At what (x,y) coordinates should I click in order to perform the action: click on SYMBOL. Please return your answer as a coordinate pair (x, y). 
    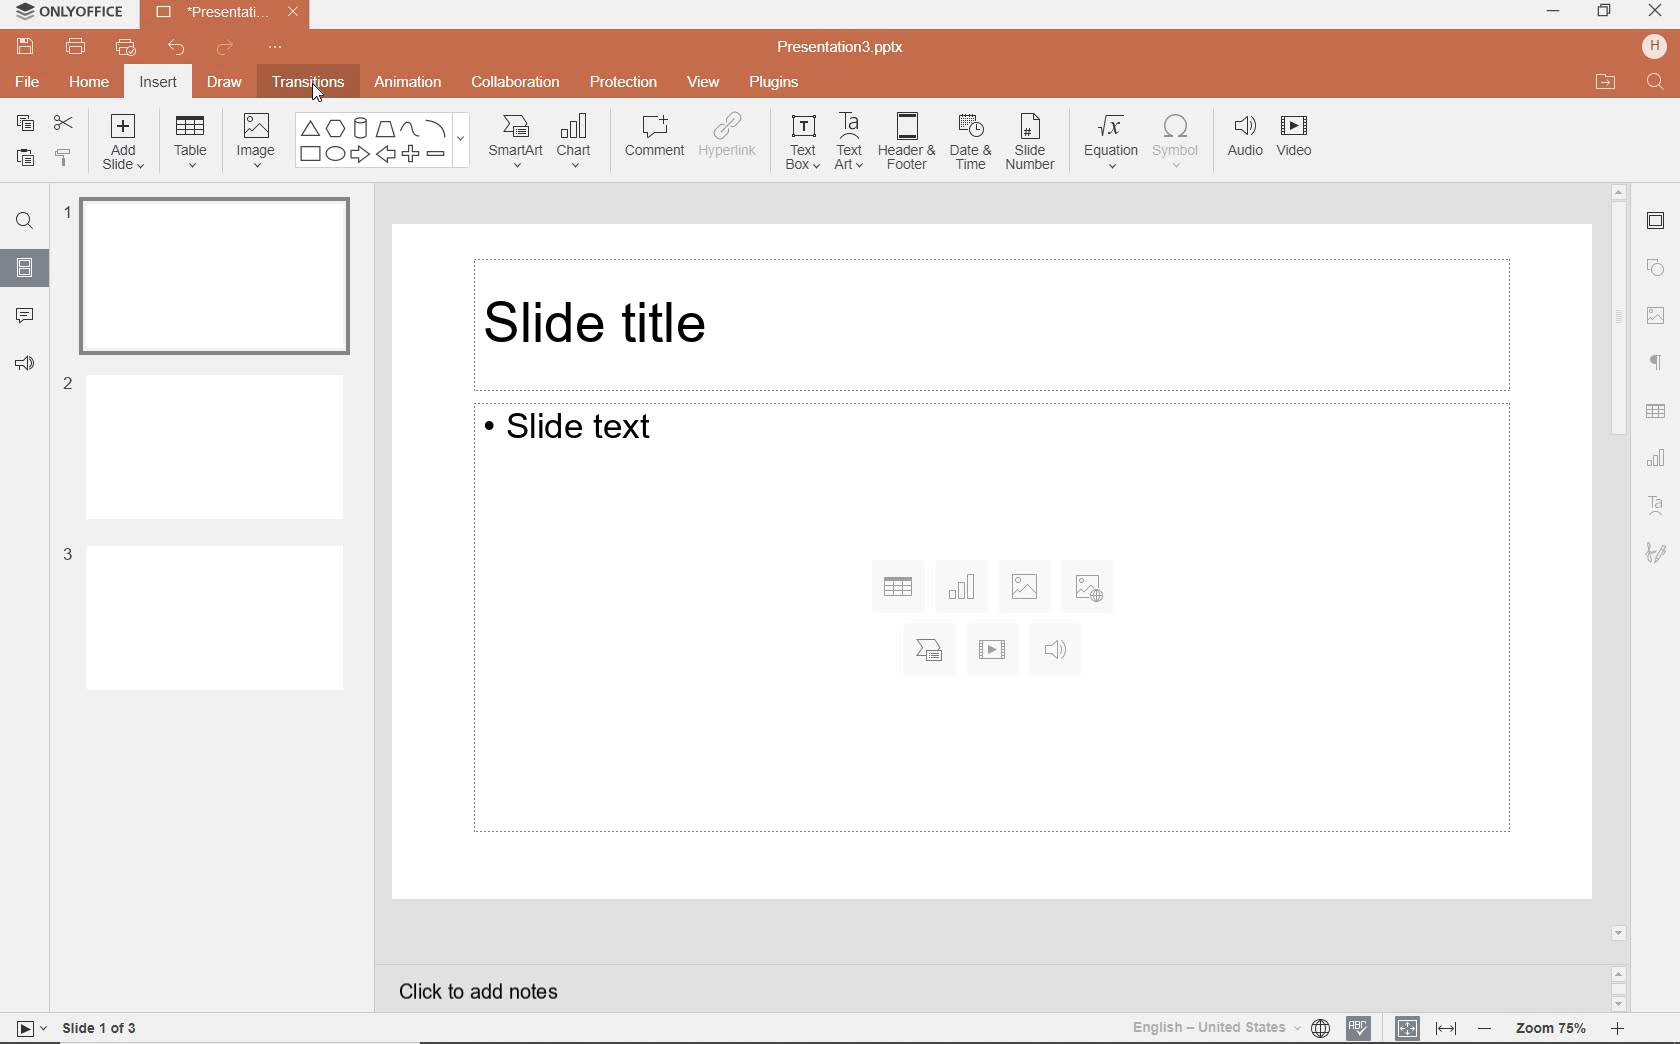
    Looking at the image, I should click on (1177, 139).